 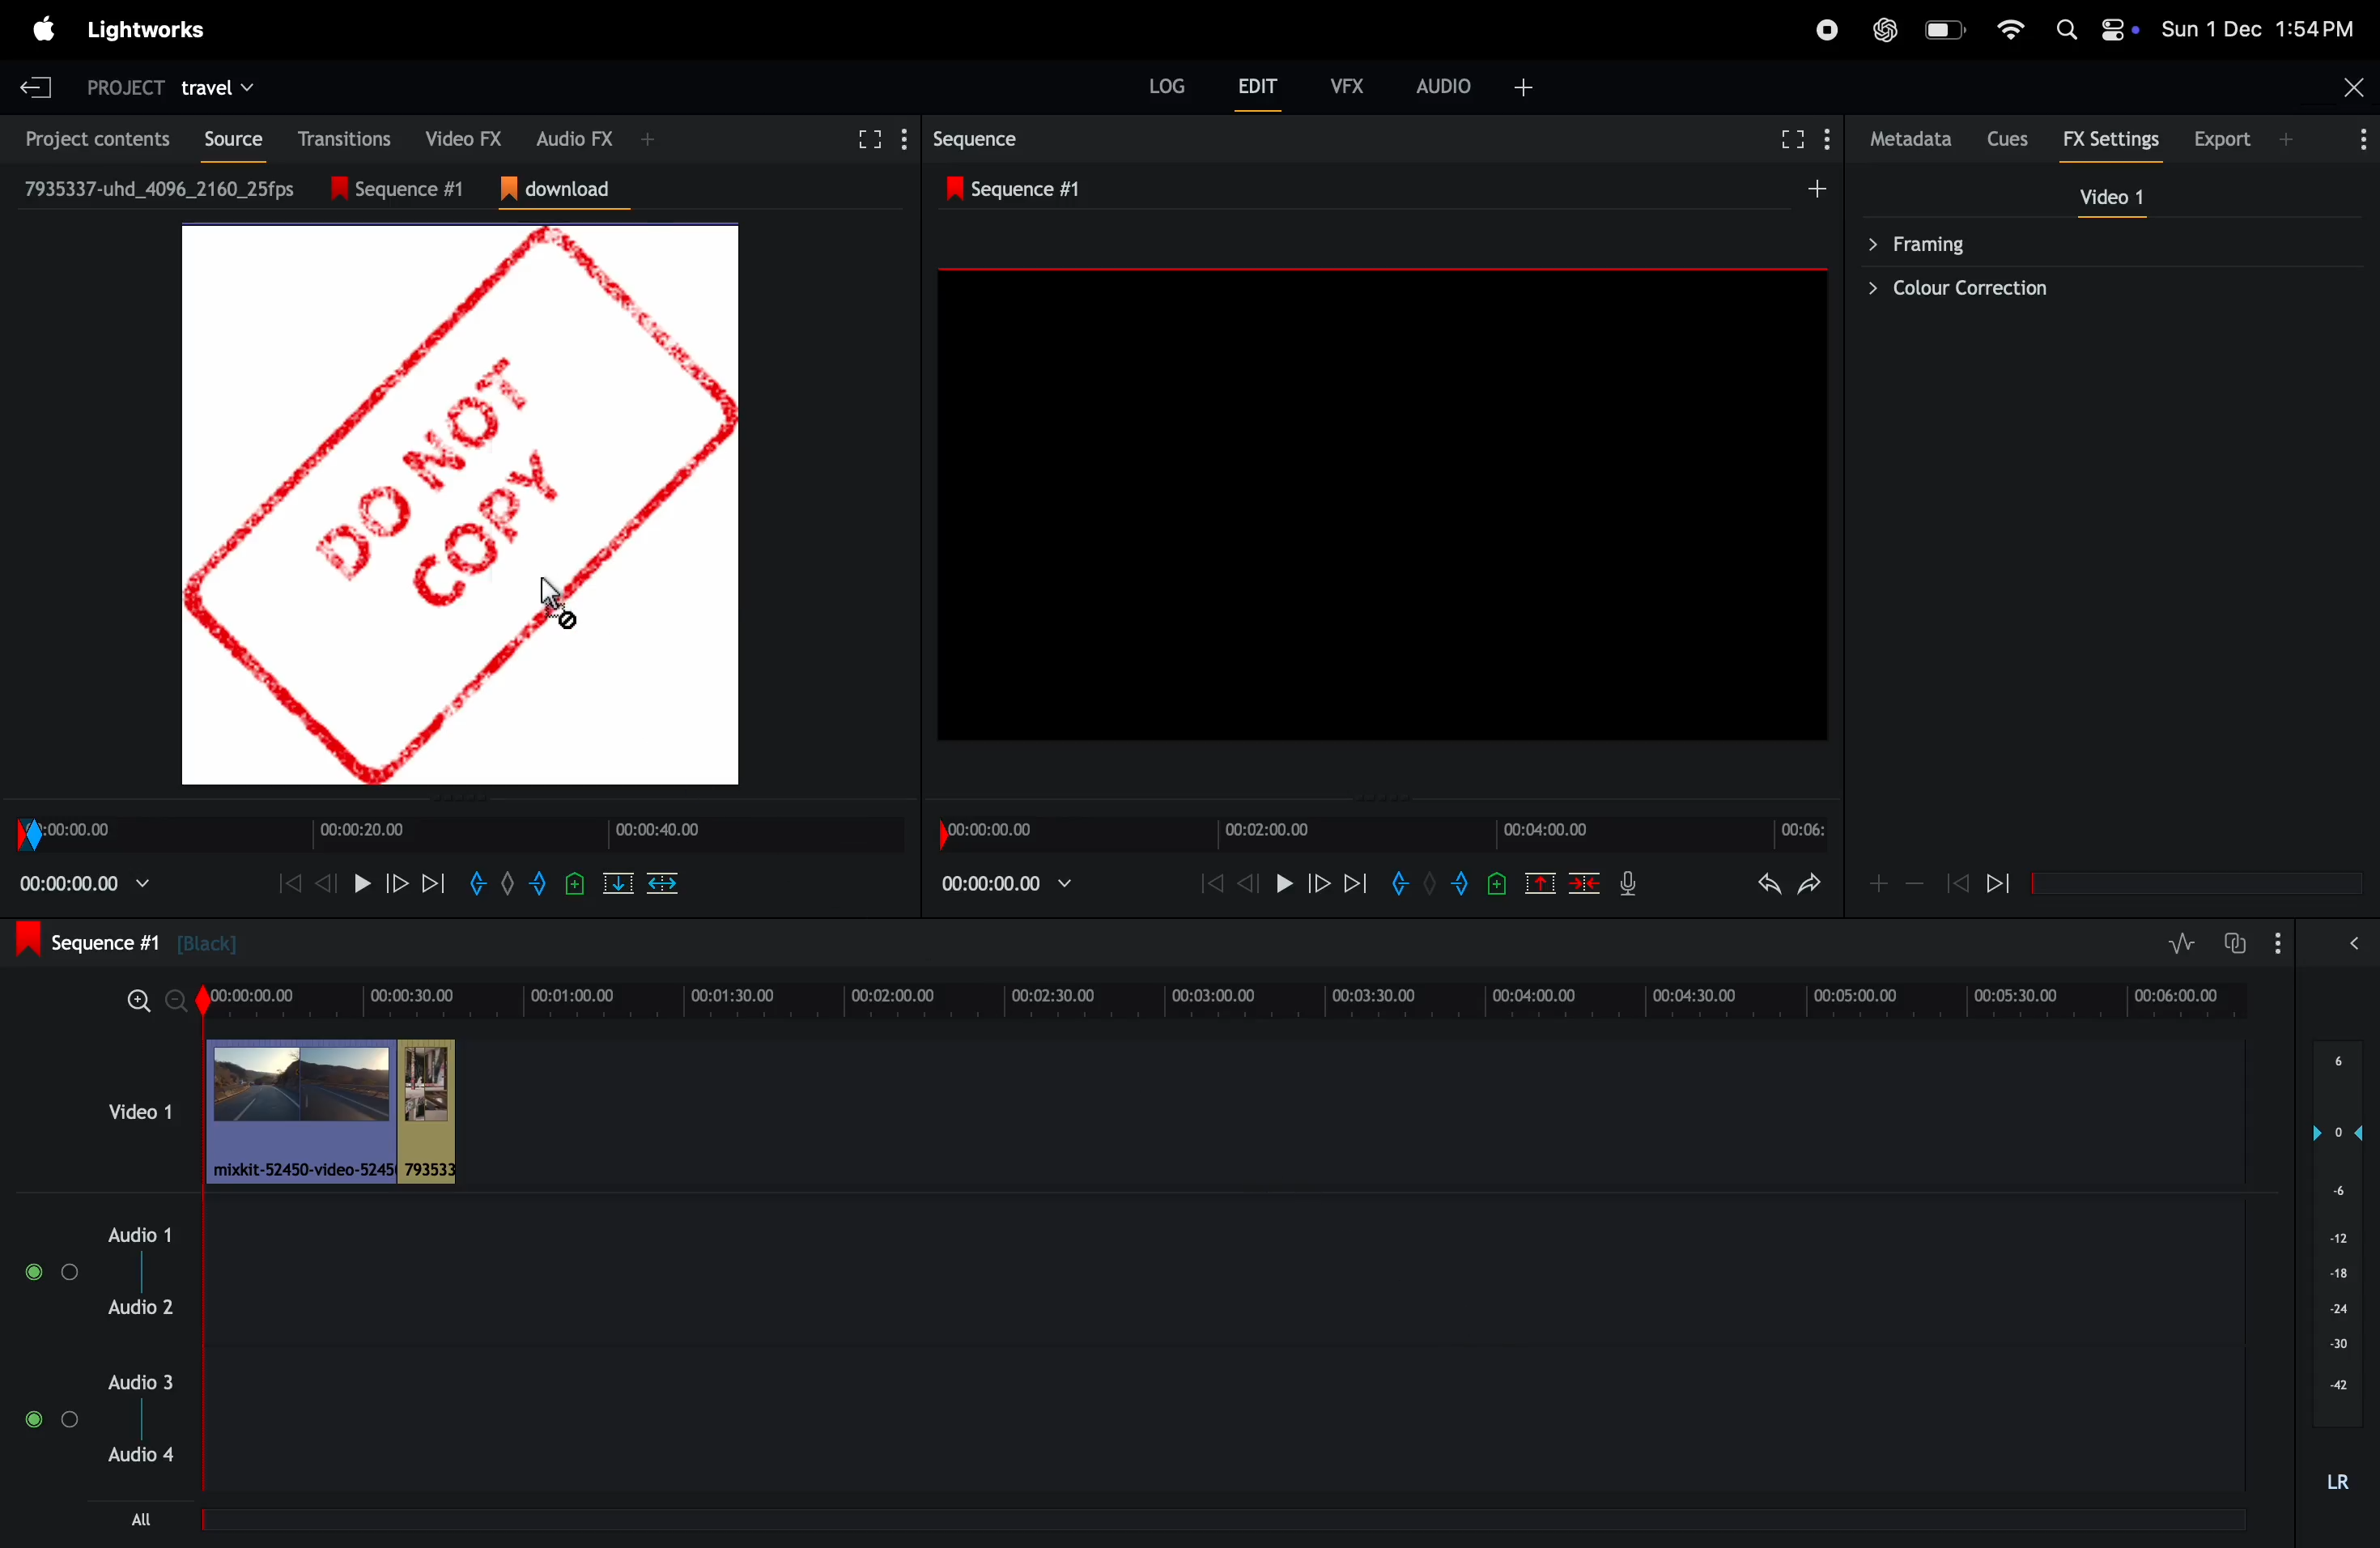 I want to click on rewind, so click(x=1998, y=882).